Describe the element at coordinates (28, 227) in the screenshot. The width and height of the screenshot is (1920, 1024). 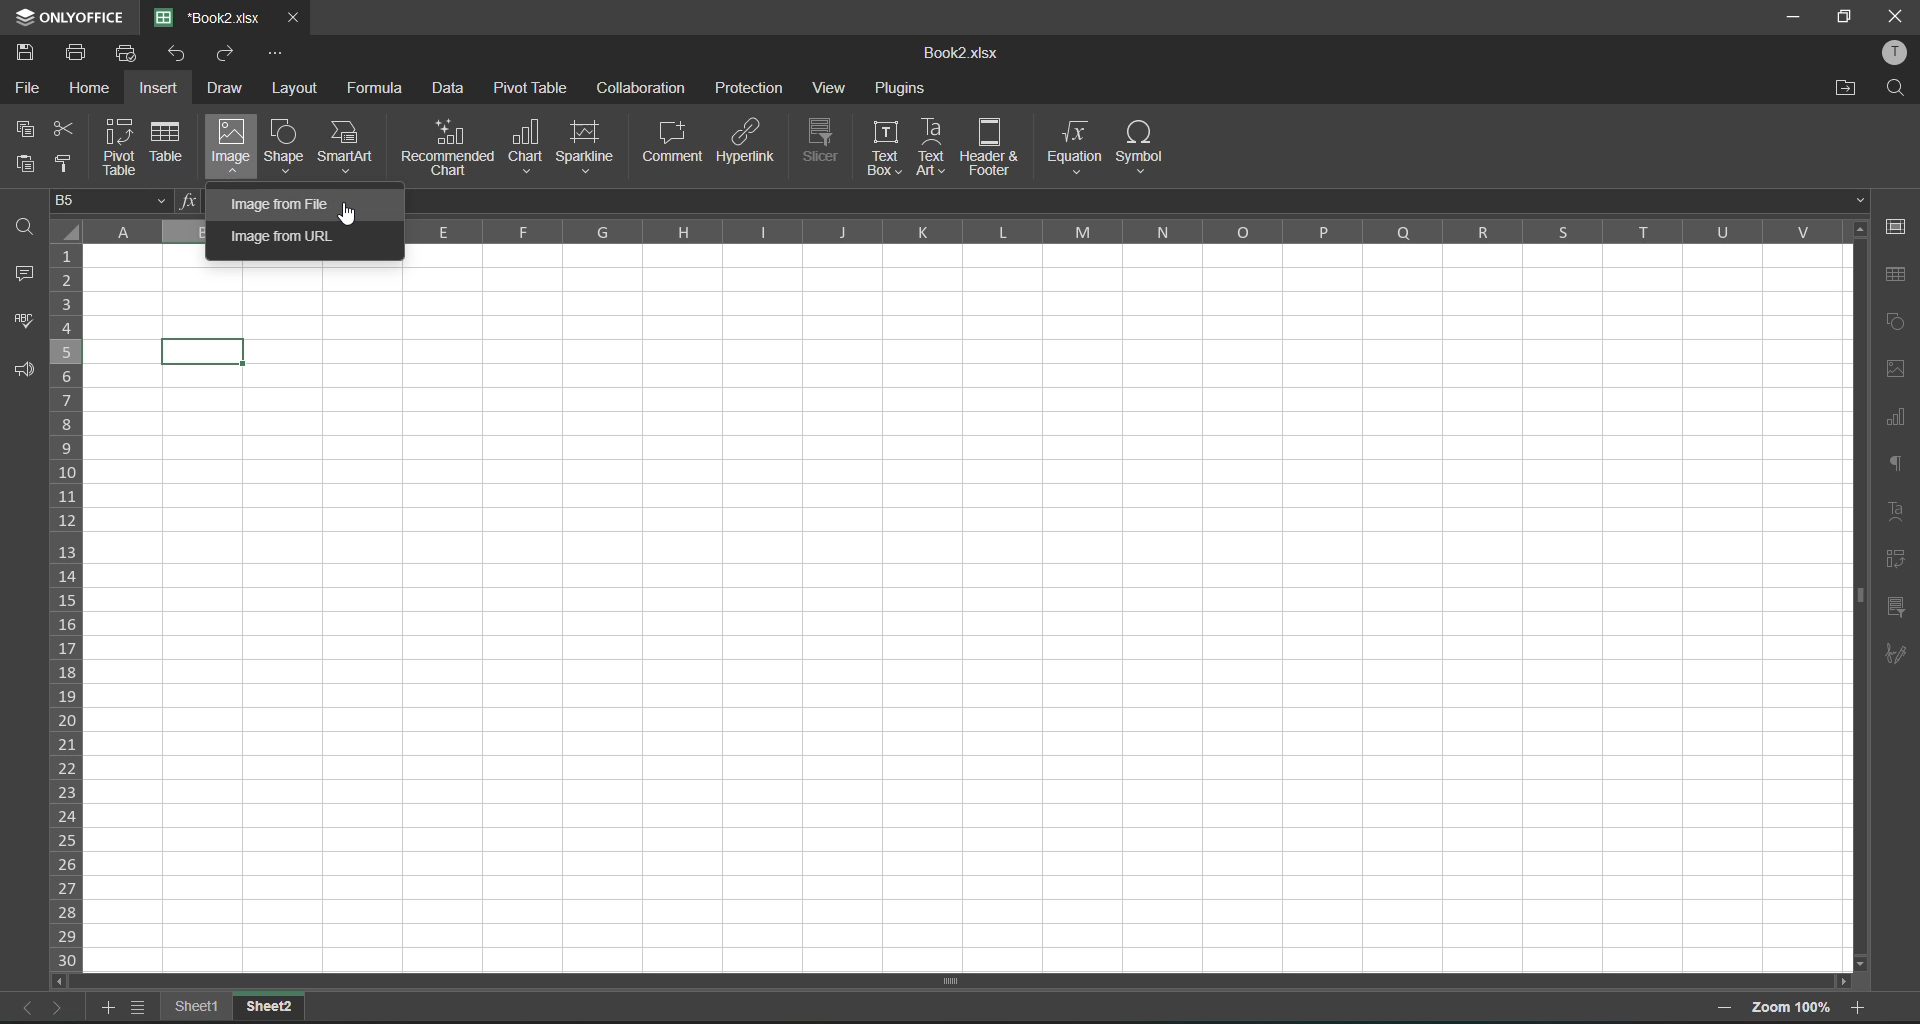
I see `find` at that location.